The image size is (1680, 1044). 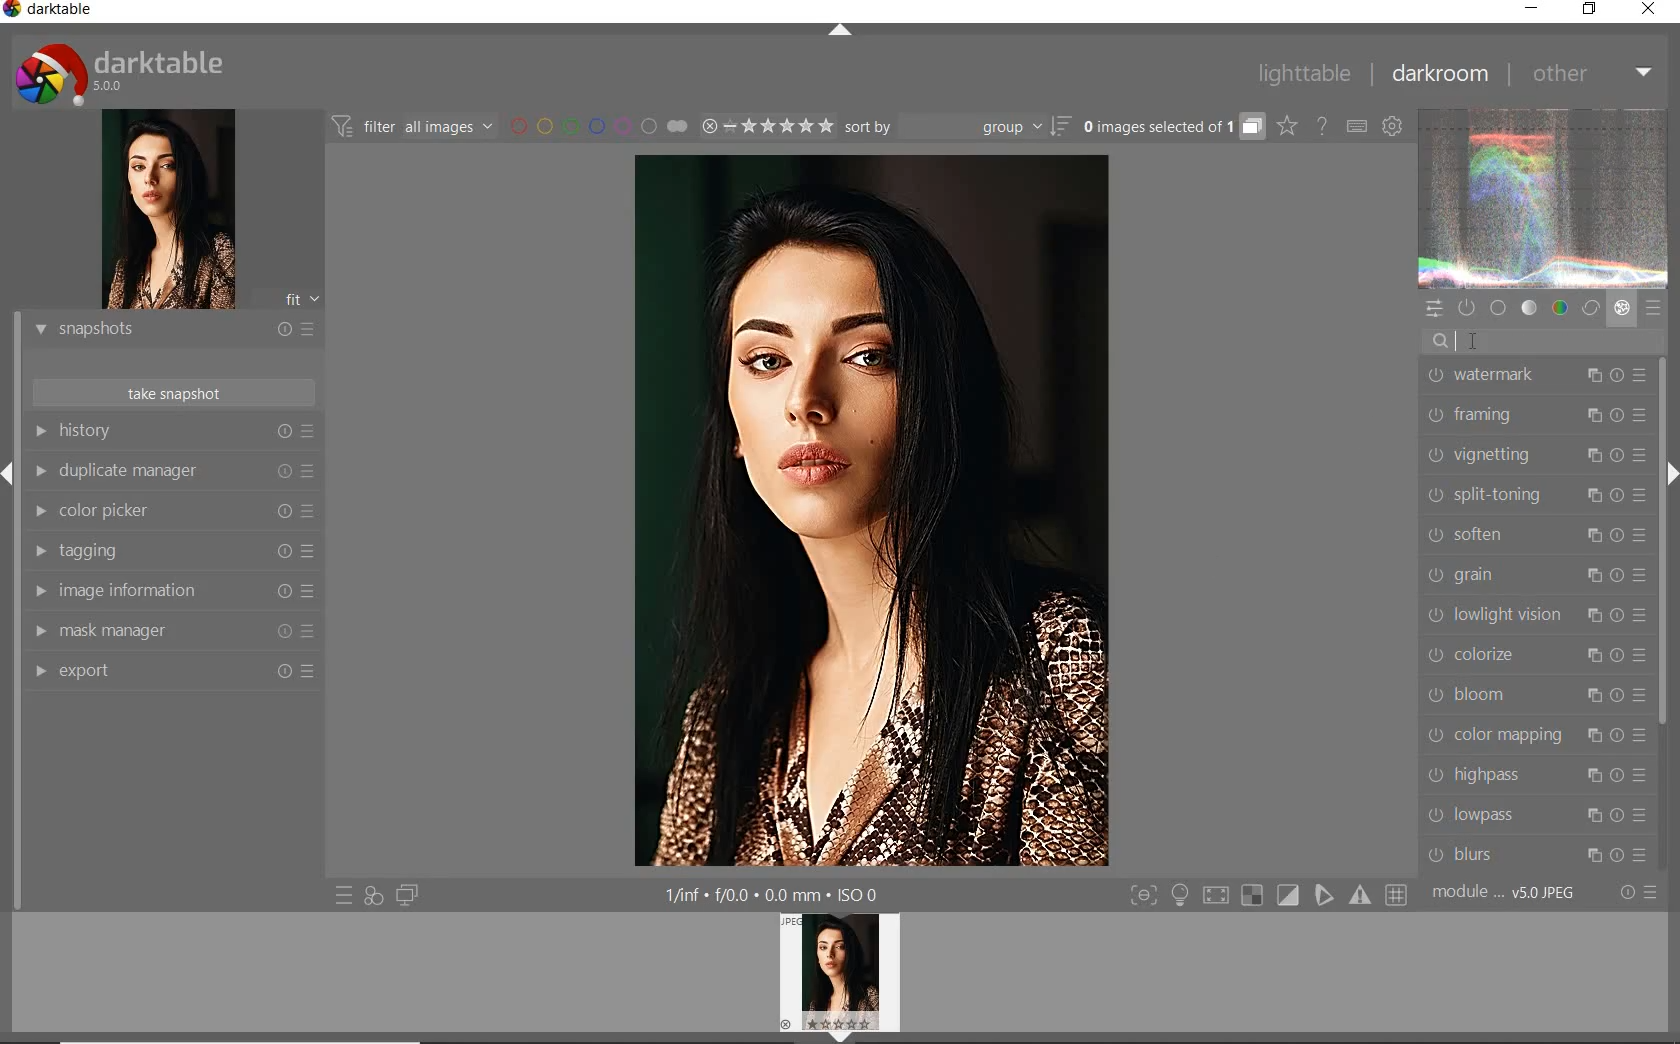 I want to click on COLOR PICKER, so click(x=171, y=513).